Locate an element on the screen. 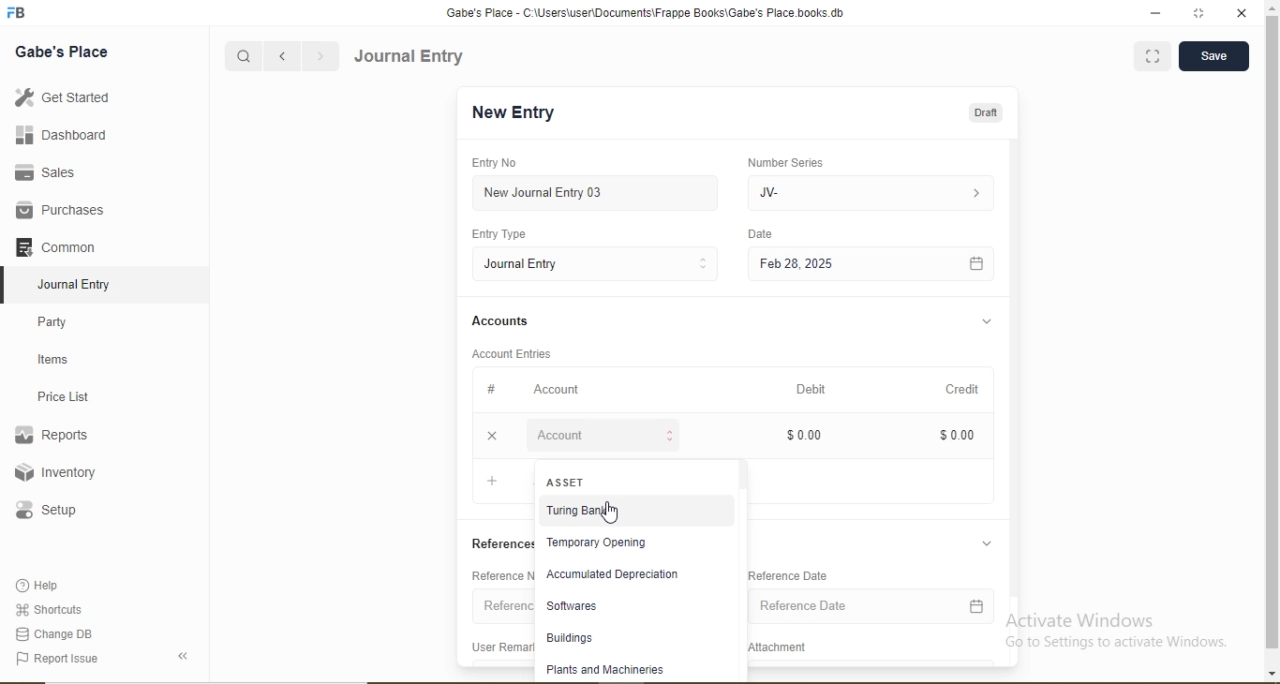 Image resolution: width=1280 pixels, height=684 pixels. Date is located at coordinates (764, 233).